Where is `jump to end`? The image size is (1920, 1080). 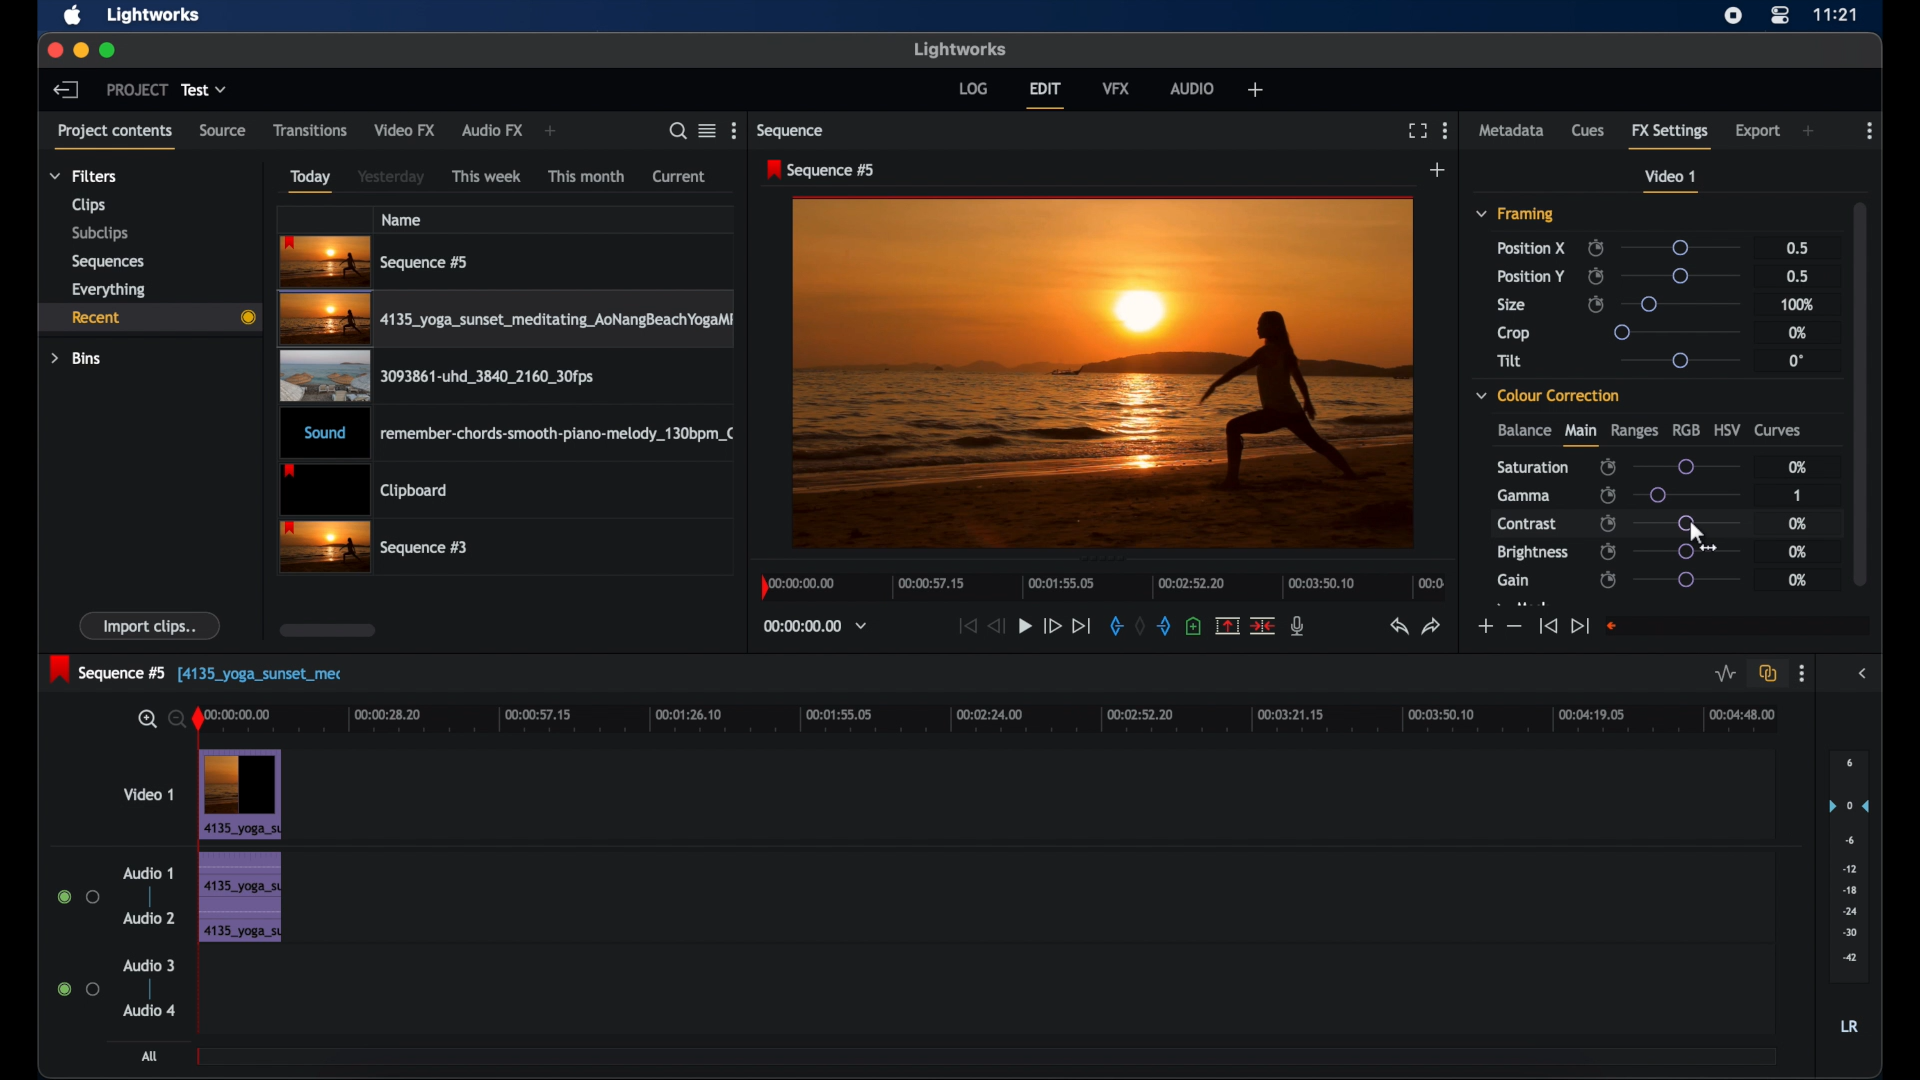 jump to end is located at coordinates (1081, 626).